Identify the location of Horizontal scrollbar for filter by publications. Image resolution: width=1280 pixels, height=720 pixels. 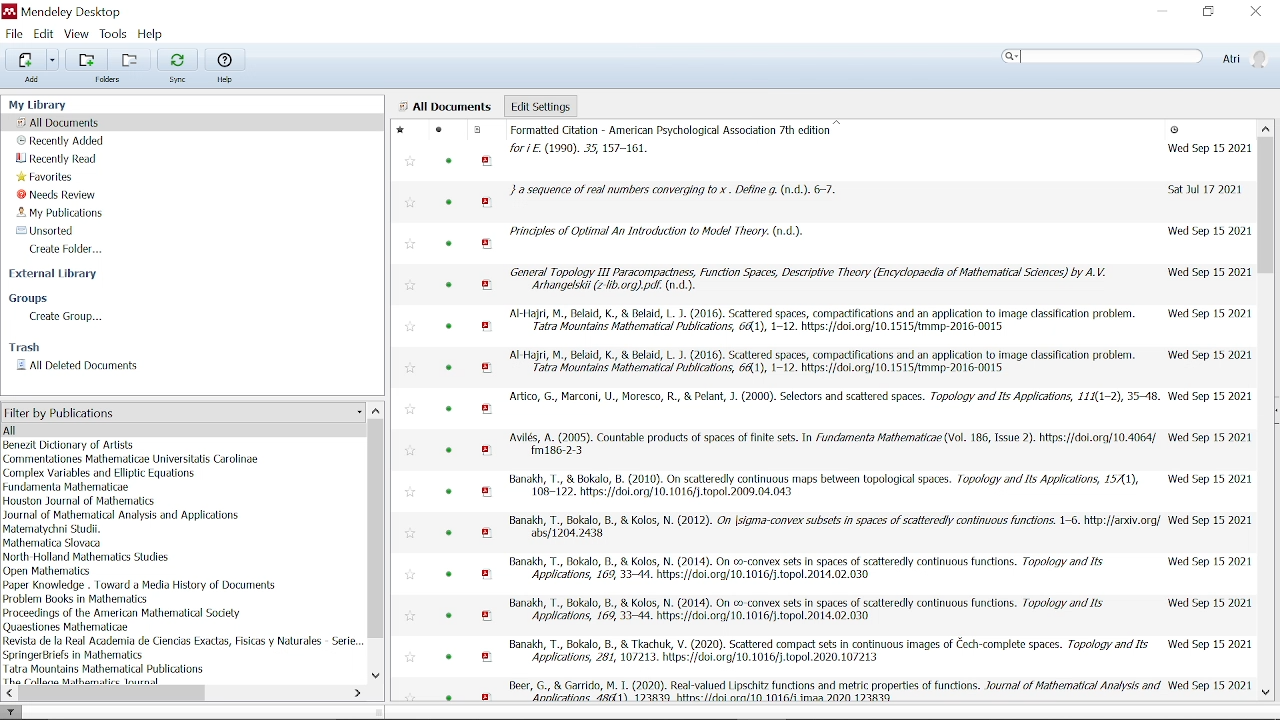
(115, 693).